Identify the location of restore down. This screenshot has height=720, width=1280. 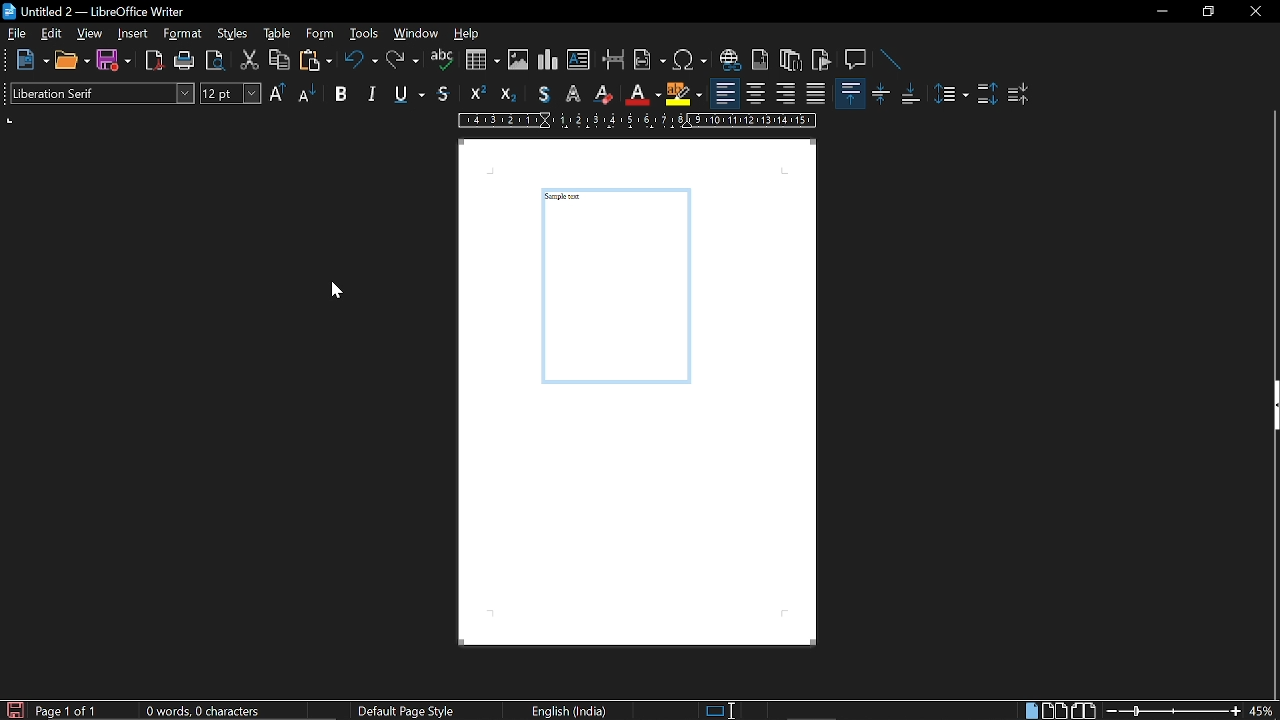
(1207, 12).